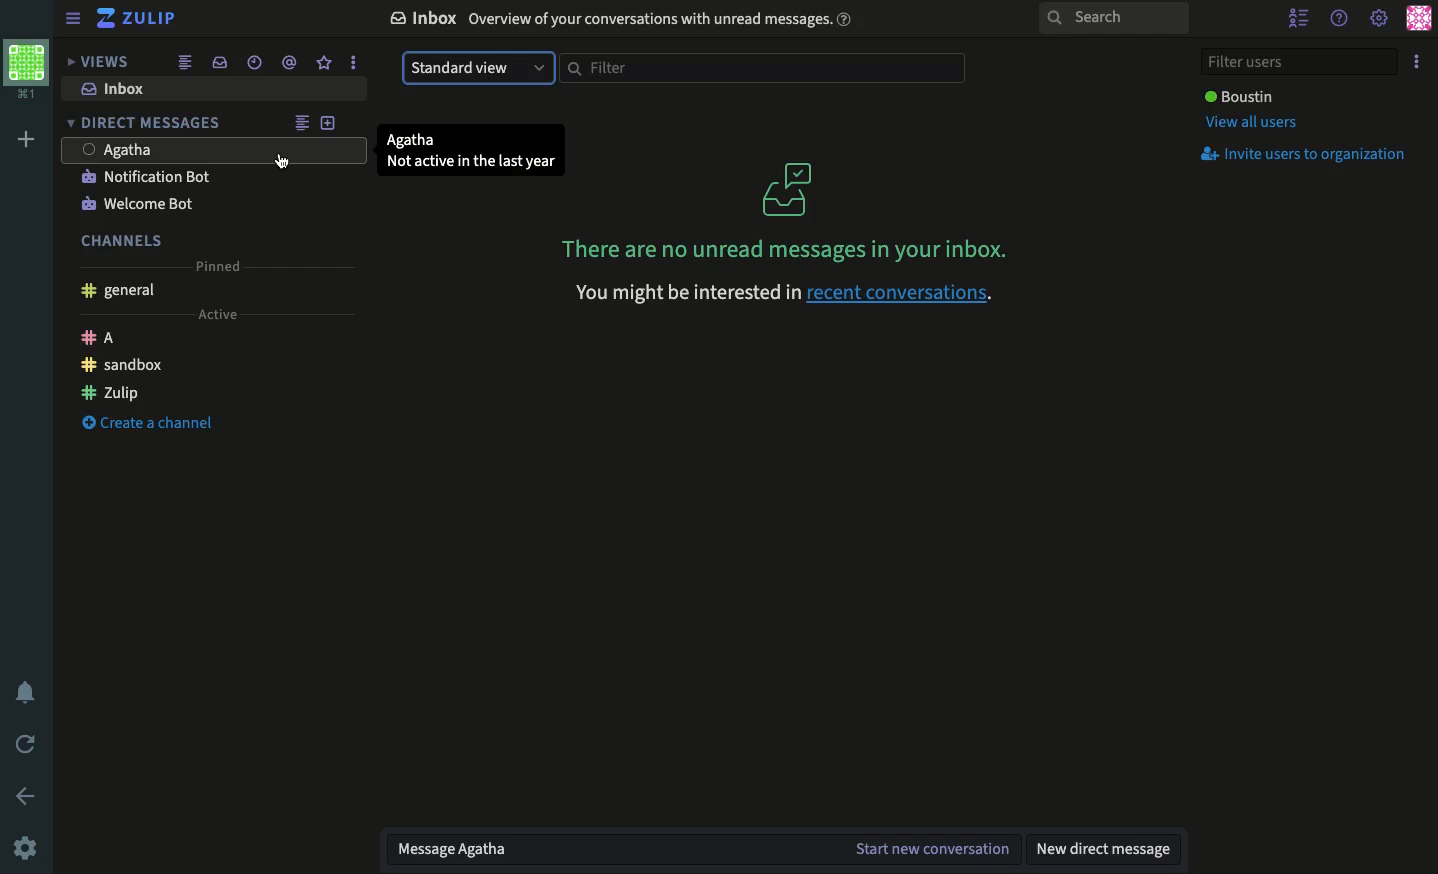 Image resolution: width=1438 pixels, height=874 pixels. What do you see at coordinates (702, 850) in the screenshot?
I see `Message` at bounding box center [702, 850].